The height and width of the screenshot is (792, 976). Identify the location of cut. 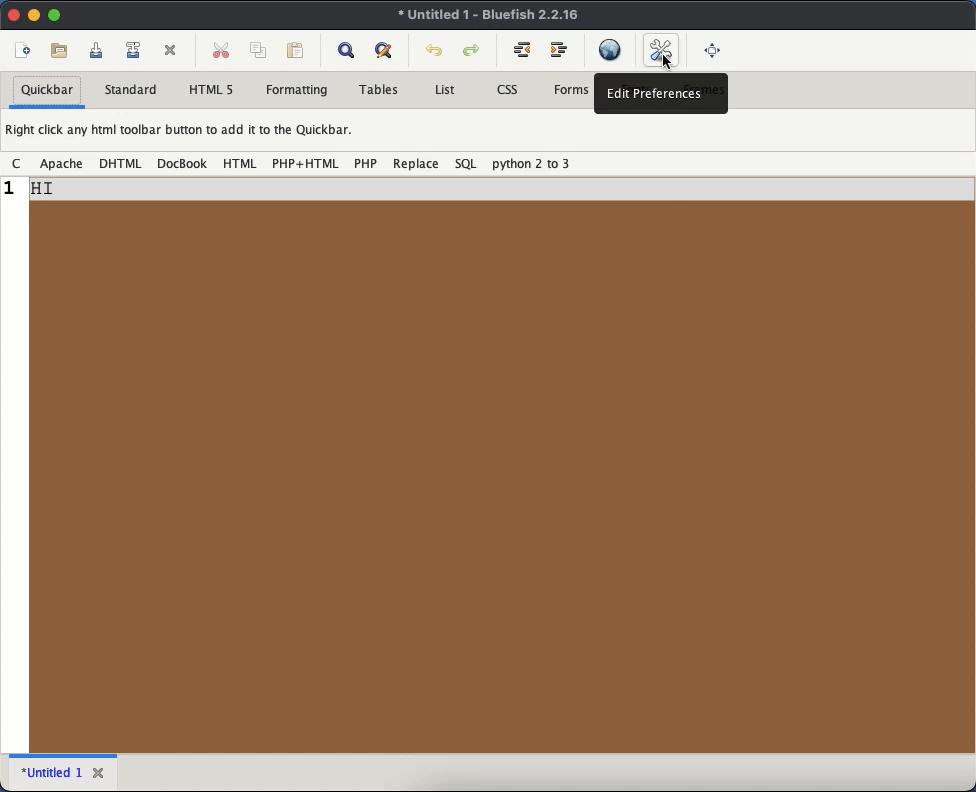
(220, 47).